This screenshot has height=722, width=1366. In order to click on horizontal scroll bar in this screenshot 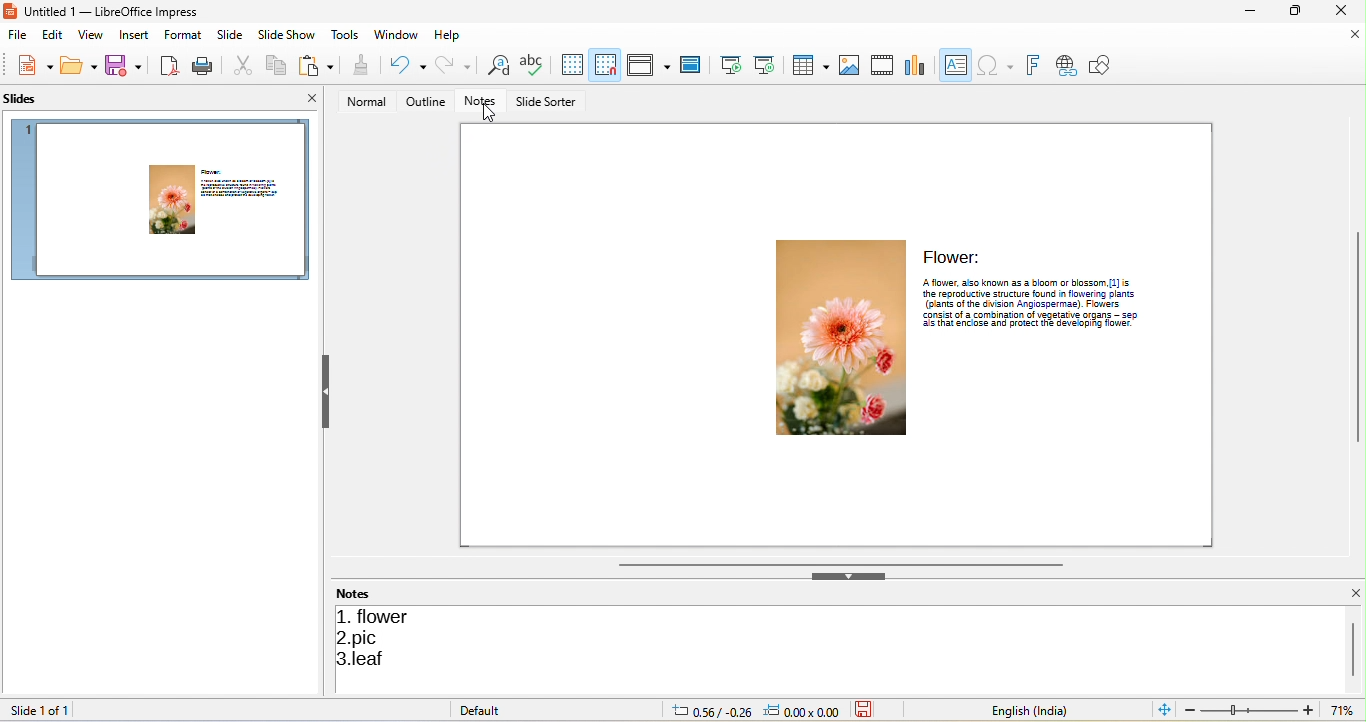, I will do `click(838, 564)`.